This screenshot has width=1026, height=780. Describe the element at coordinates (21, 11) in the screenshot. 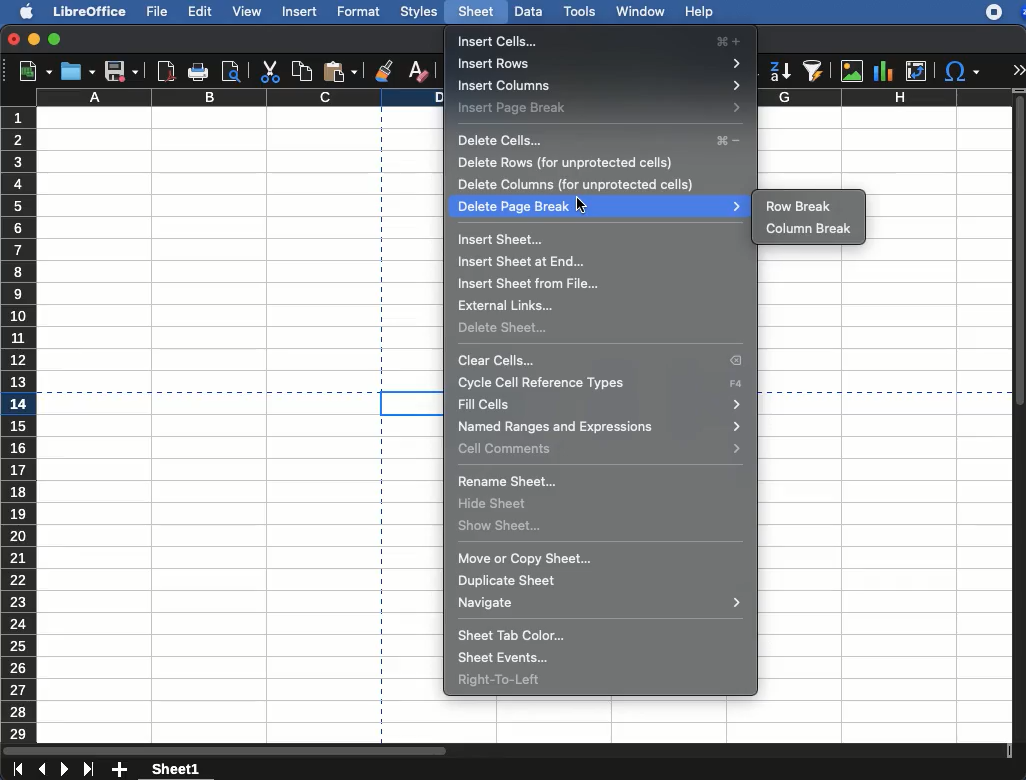

I see `apple ` at that location.